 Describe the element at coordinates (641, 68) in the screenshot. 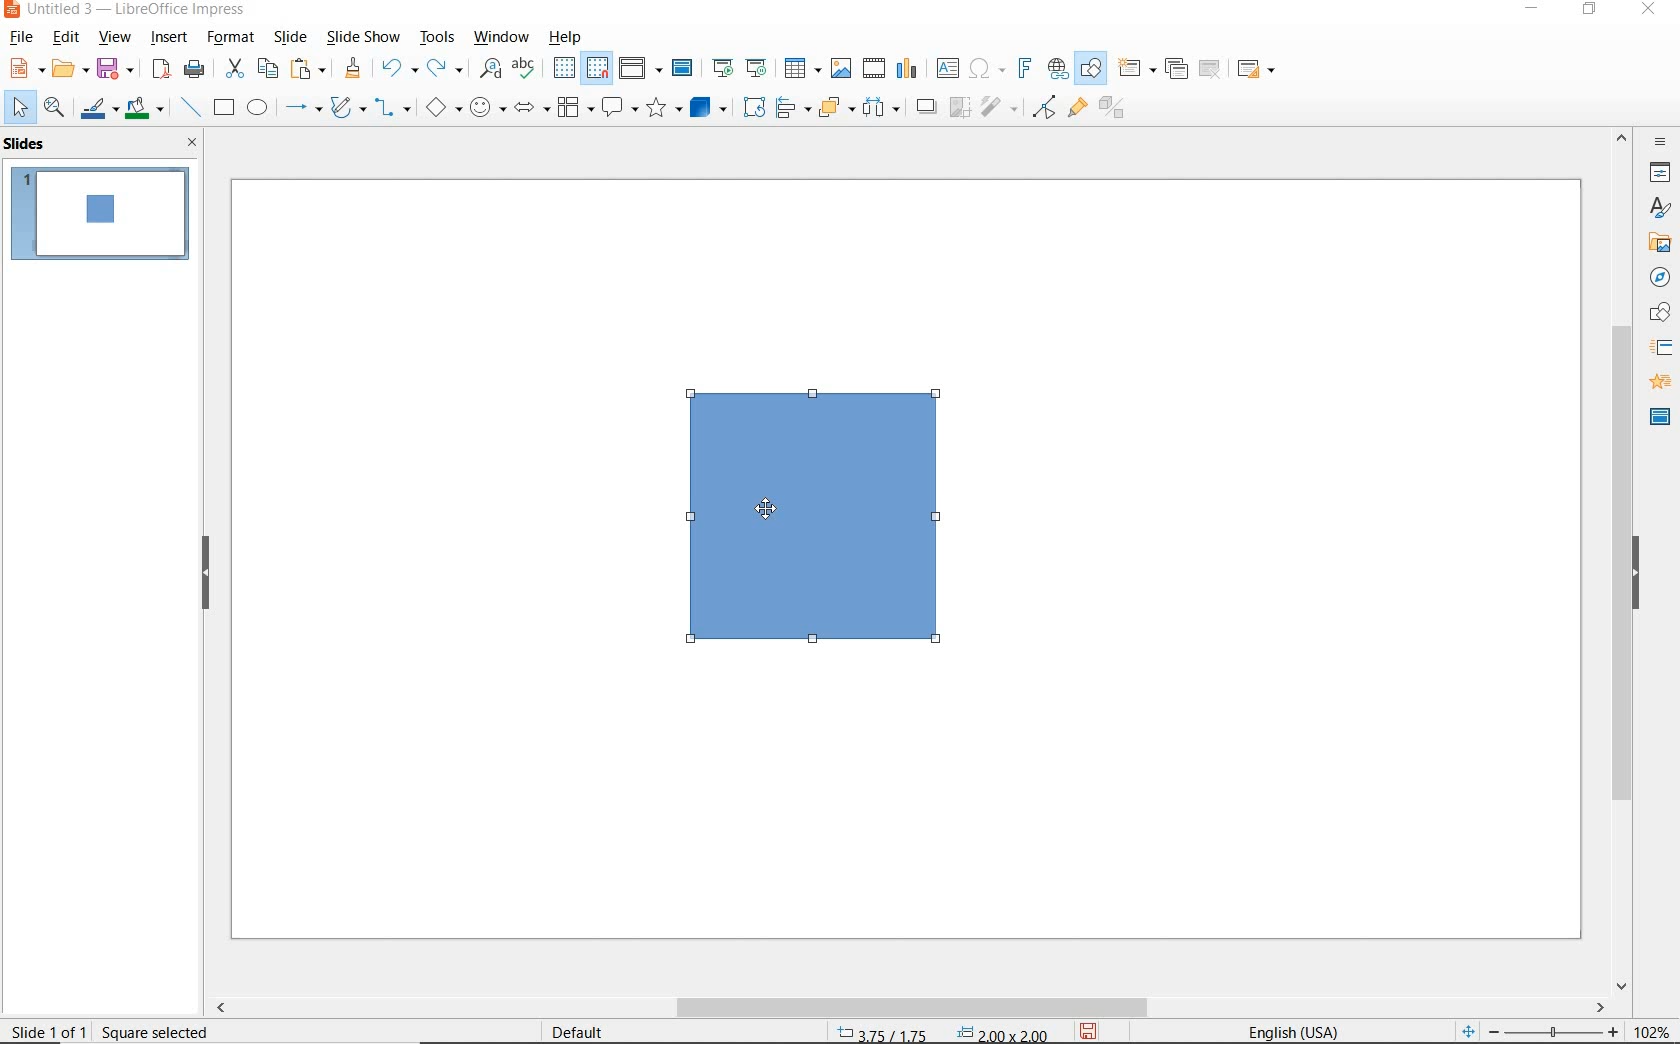

I see `display view` at that location.